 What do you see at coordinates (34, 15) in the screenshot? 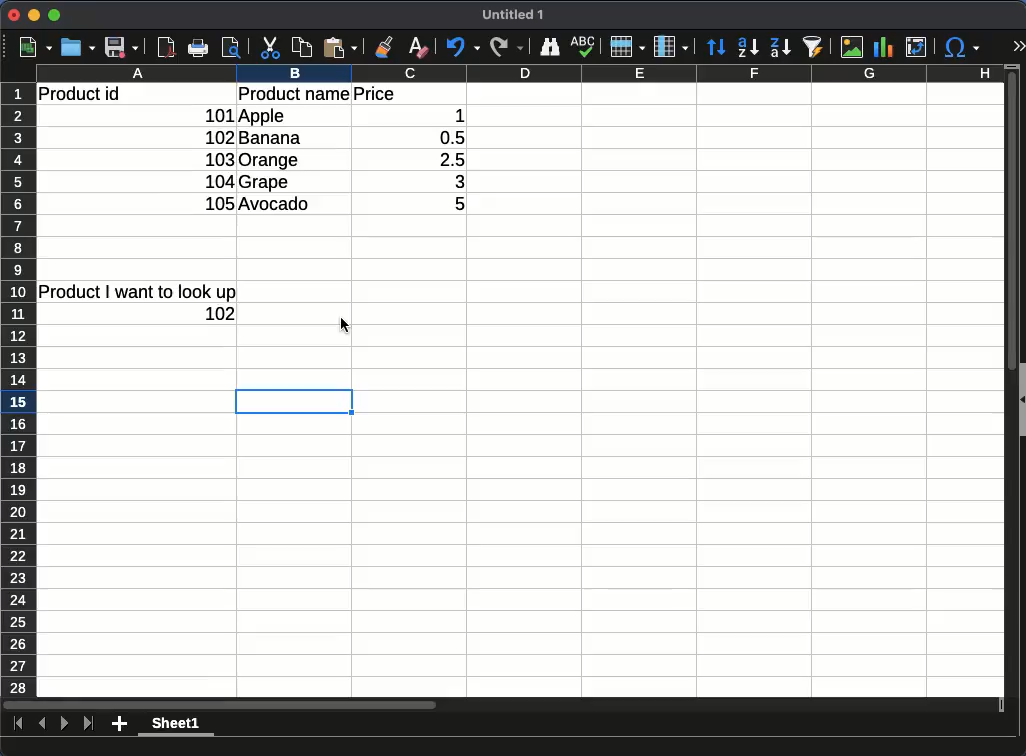
I see `minimize` at bounding box center [34, 15].